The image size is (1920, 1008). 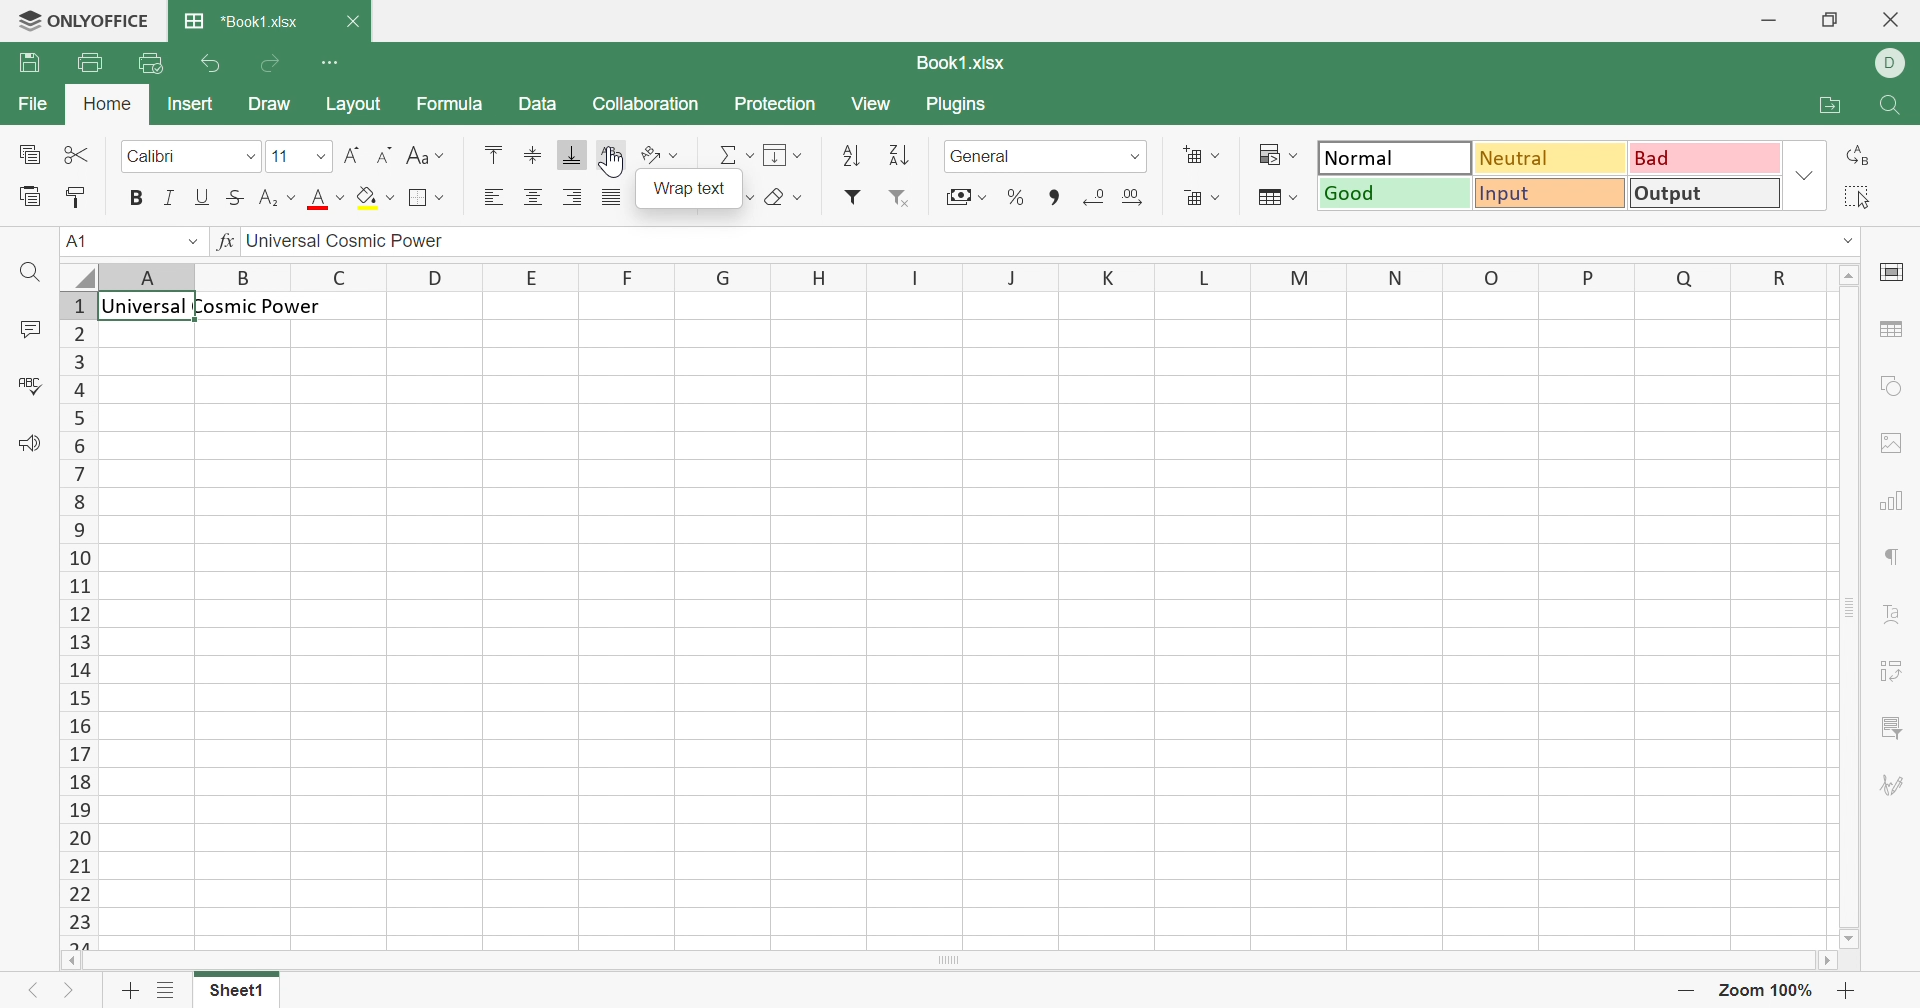 What do you see at coordinates (1019, 198) in the screenshot?
I see `Percentage style` at bounding box center [1019, 198].